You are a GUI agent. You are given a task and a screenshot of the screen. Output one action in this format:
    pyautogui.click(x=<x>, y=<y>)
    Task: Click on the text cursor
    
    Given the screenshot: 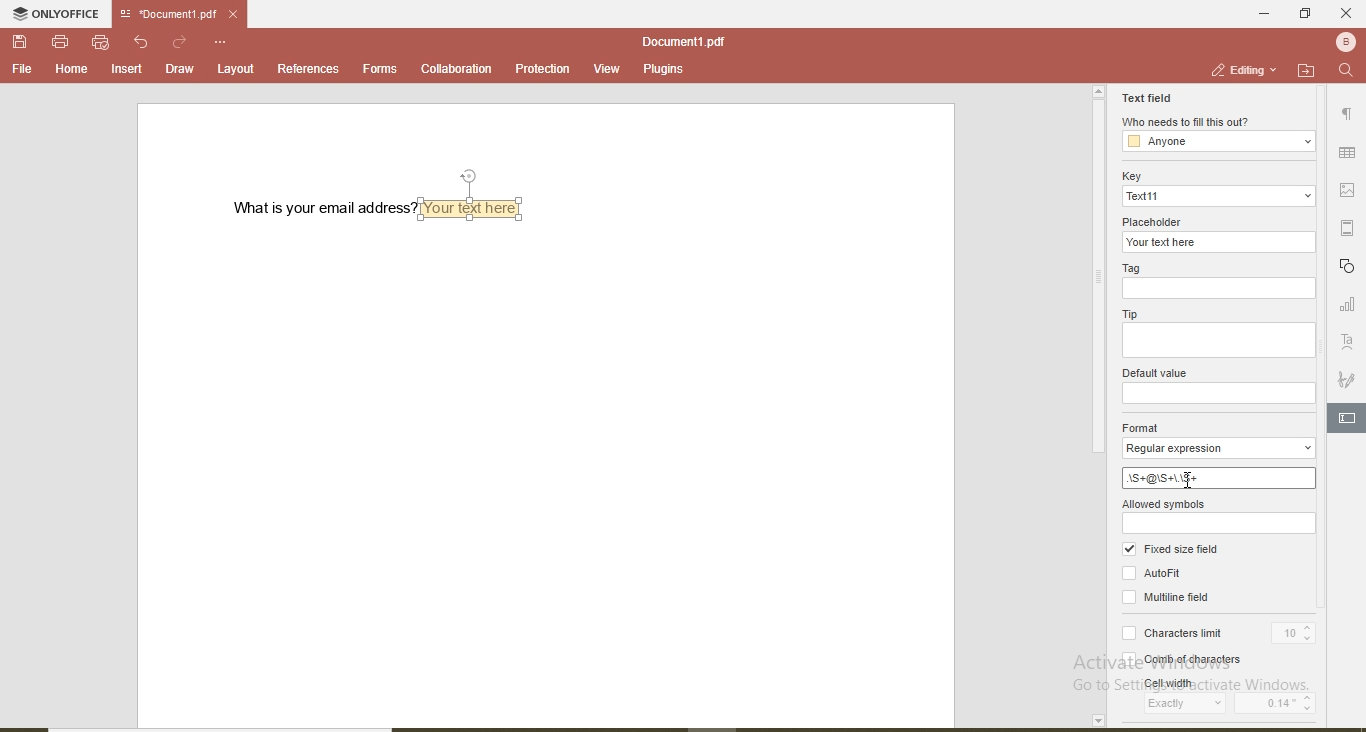 What is the action you would take?
    pyautogui.click(x=1187, y=480)
    